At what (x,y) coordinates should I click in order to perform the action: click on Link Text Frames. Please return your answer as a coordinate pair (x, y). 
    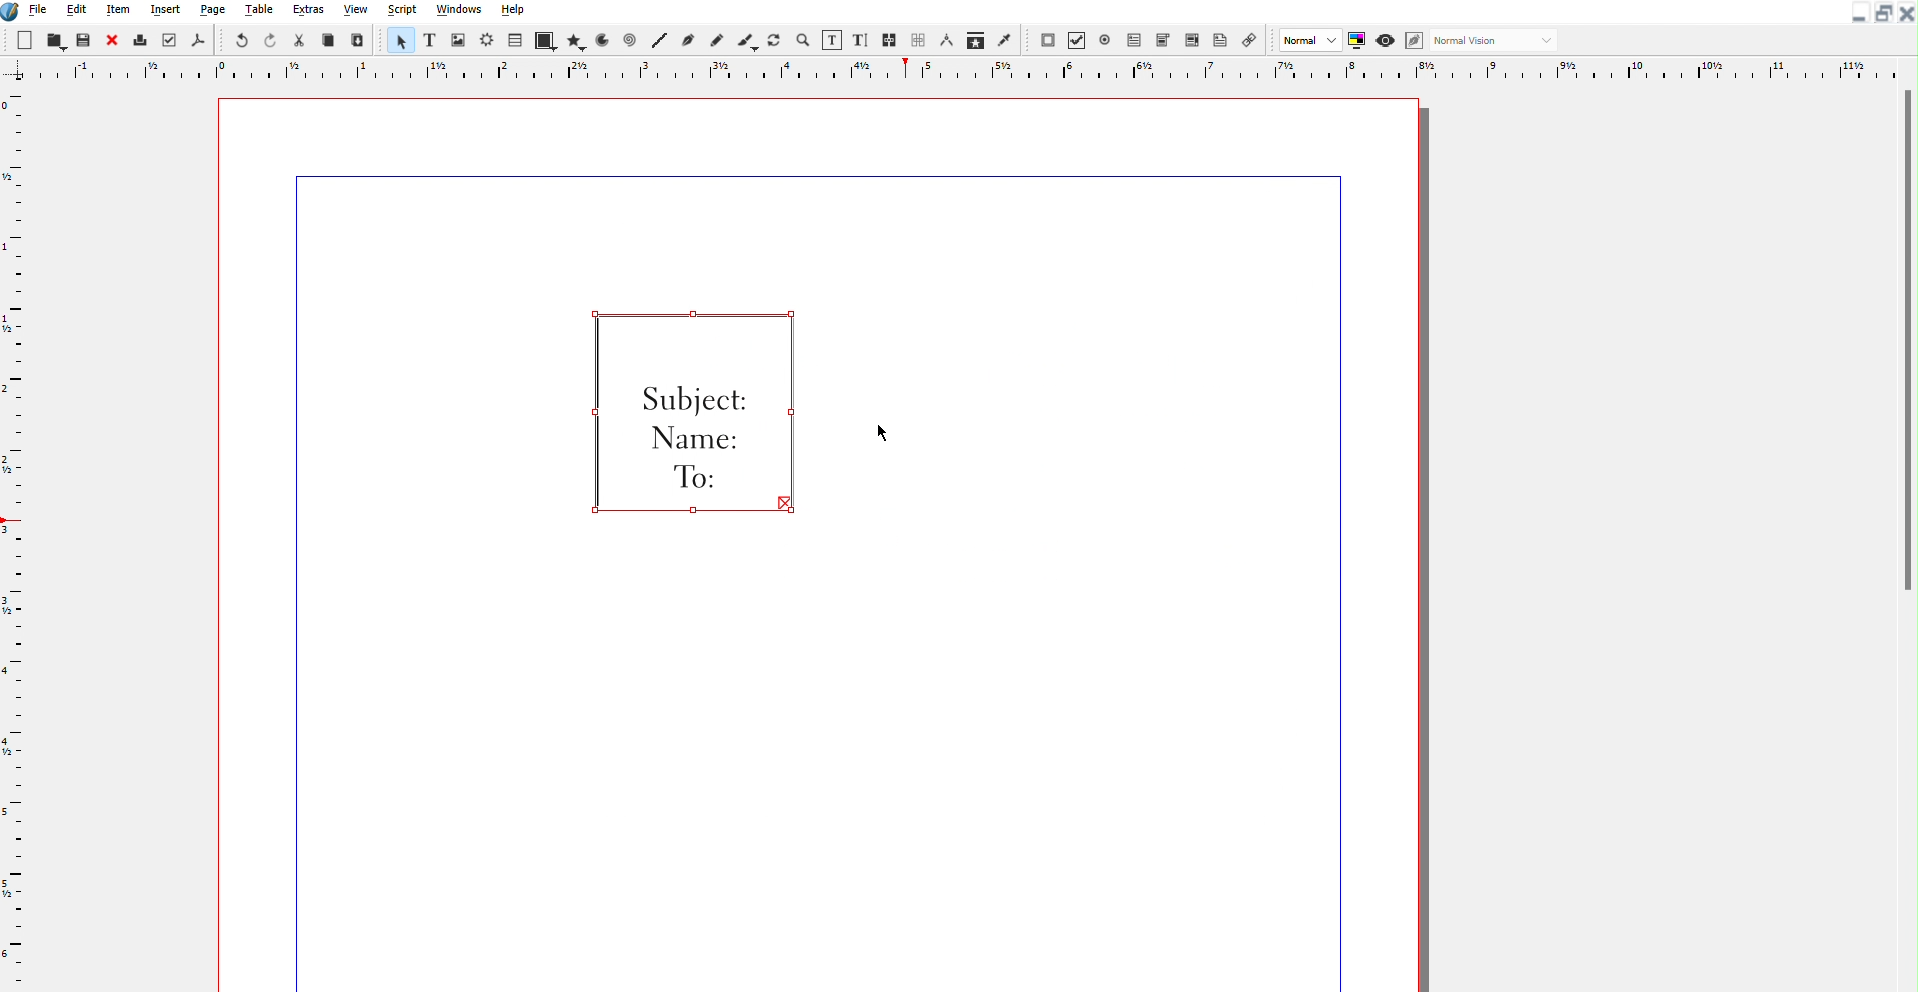
    Looking at the image, I should click on (905, 39).